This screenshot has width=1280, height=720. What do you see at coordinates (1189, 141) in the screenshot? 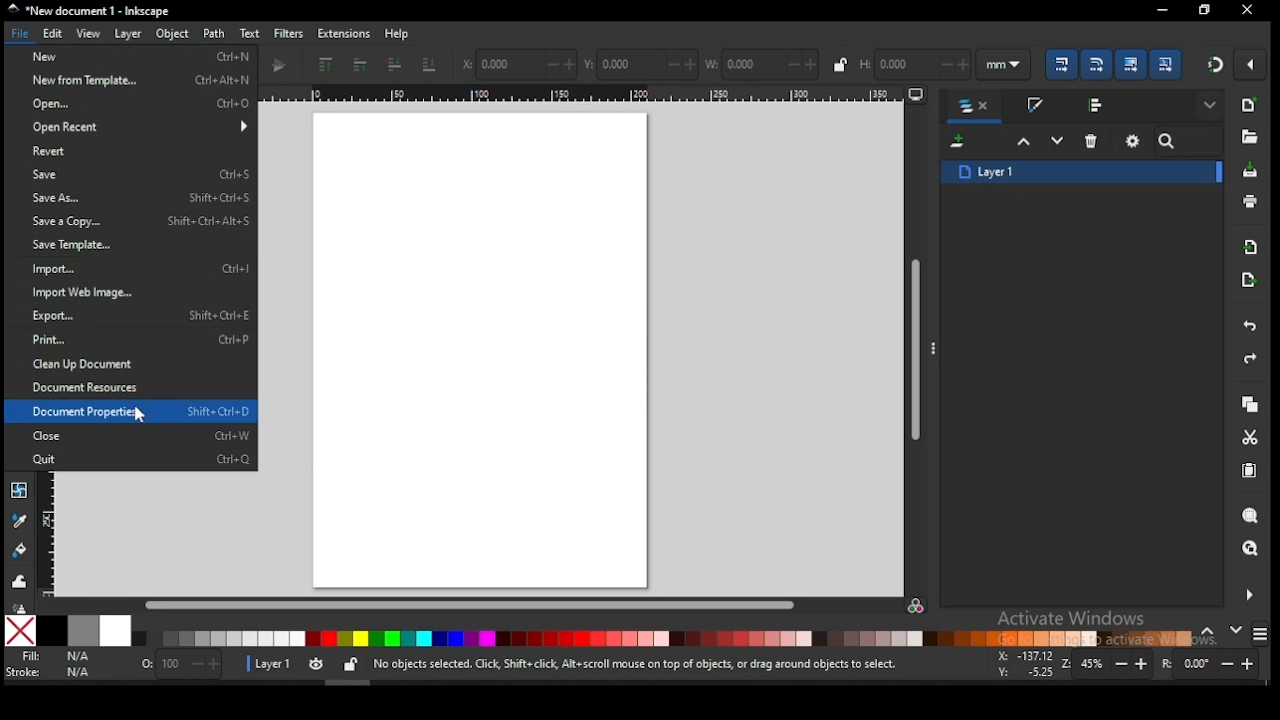
I see `search bar` at bounding box center [1189, 141].